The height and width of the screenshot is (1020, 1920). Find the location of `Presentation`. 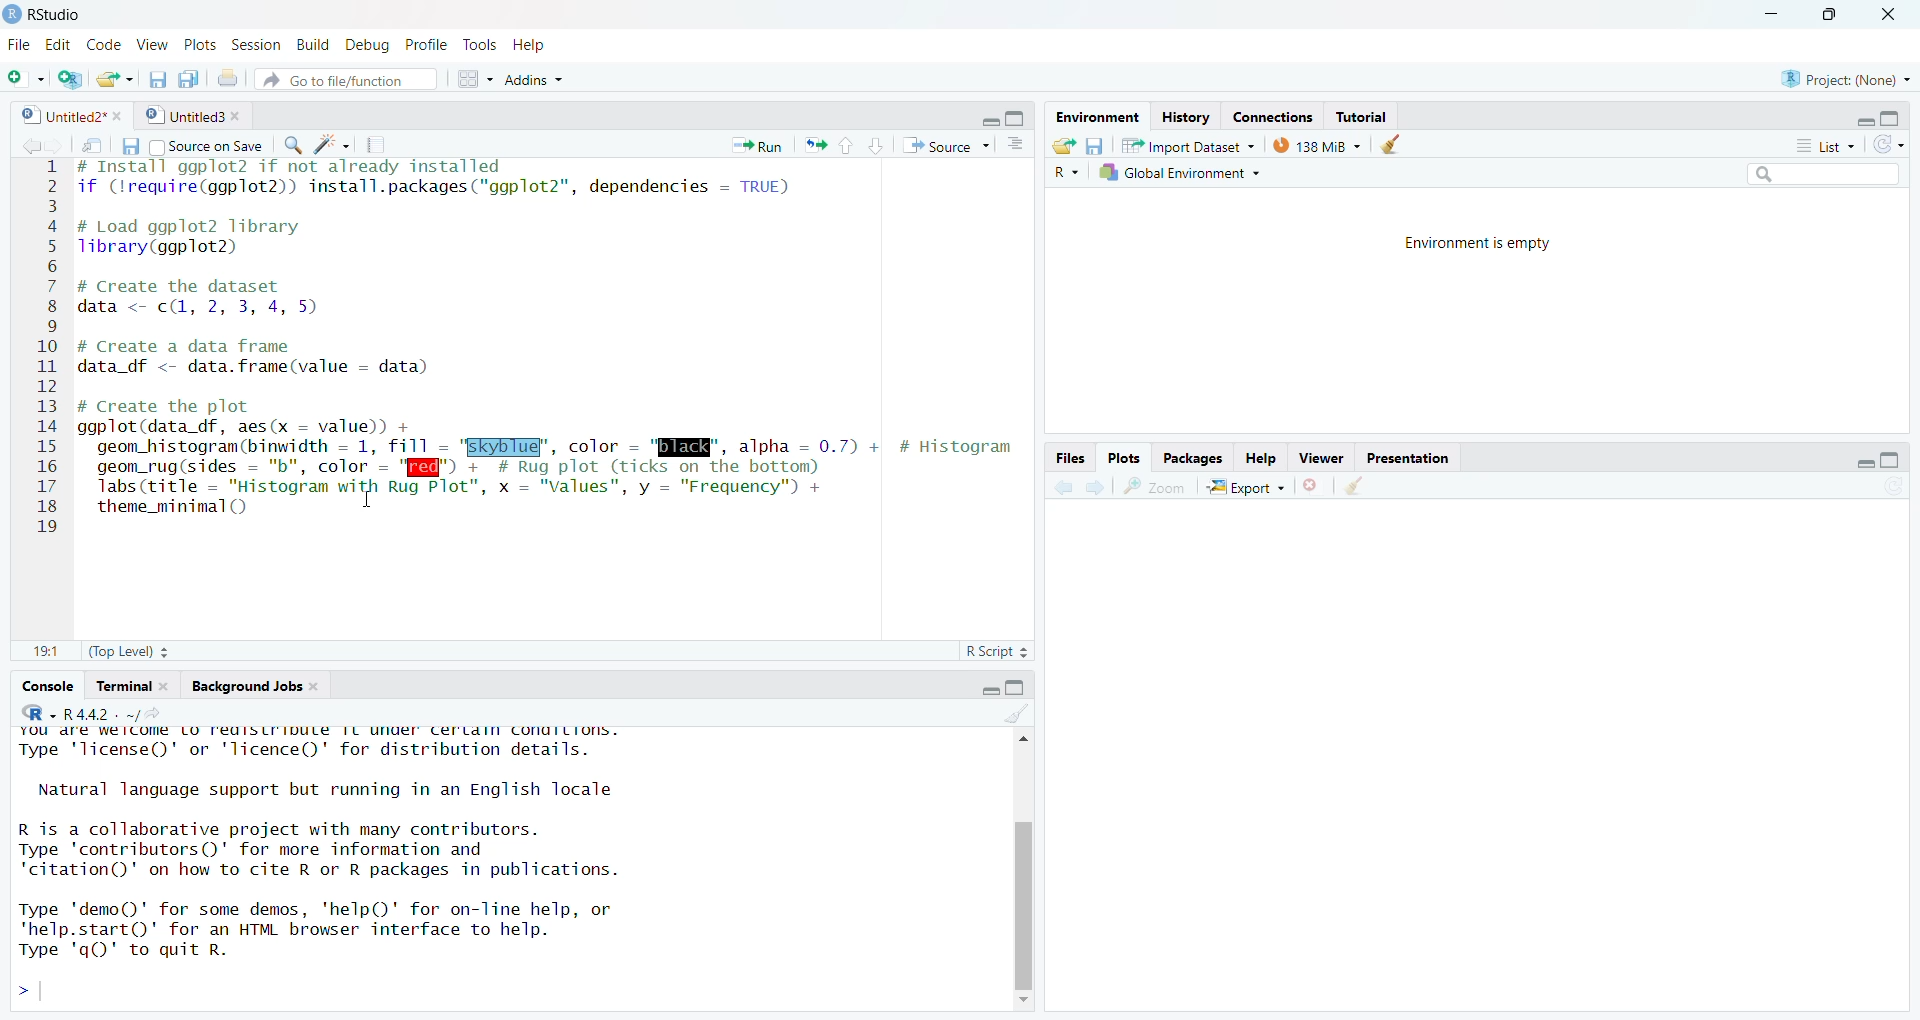

Presentation is located at coordinates (1420, 456).